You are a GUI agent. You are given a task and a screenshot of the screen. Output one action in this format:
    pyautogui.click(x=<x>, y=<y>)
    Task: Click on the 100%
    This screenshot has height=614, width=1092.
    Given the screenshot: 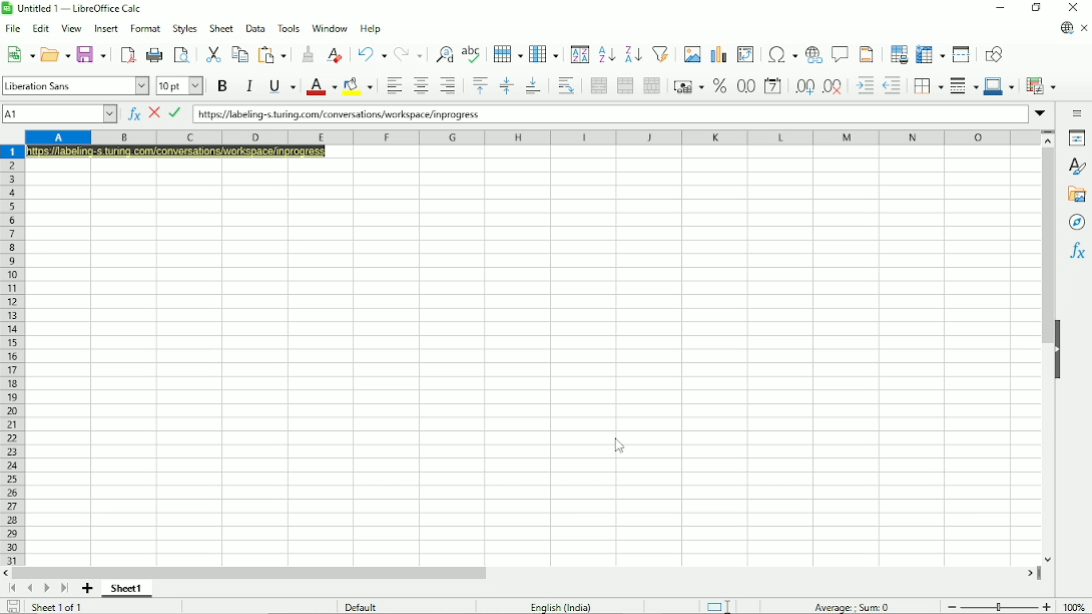 What is the action you would take?
    pyautogui.click(x=1078, y=606)
    